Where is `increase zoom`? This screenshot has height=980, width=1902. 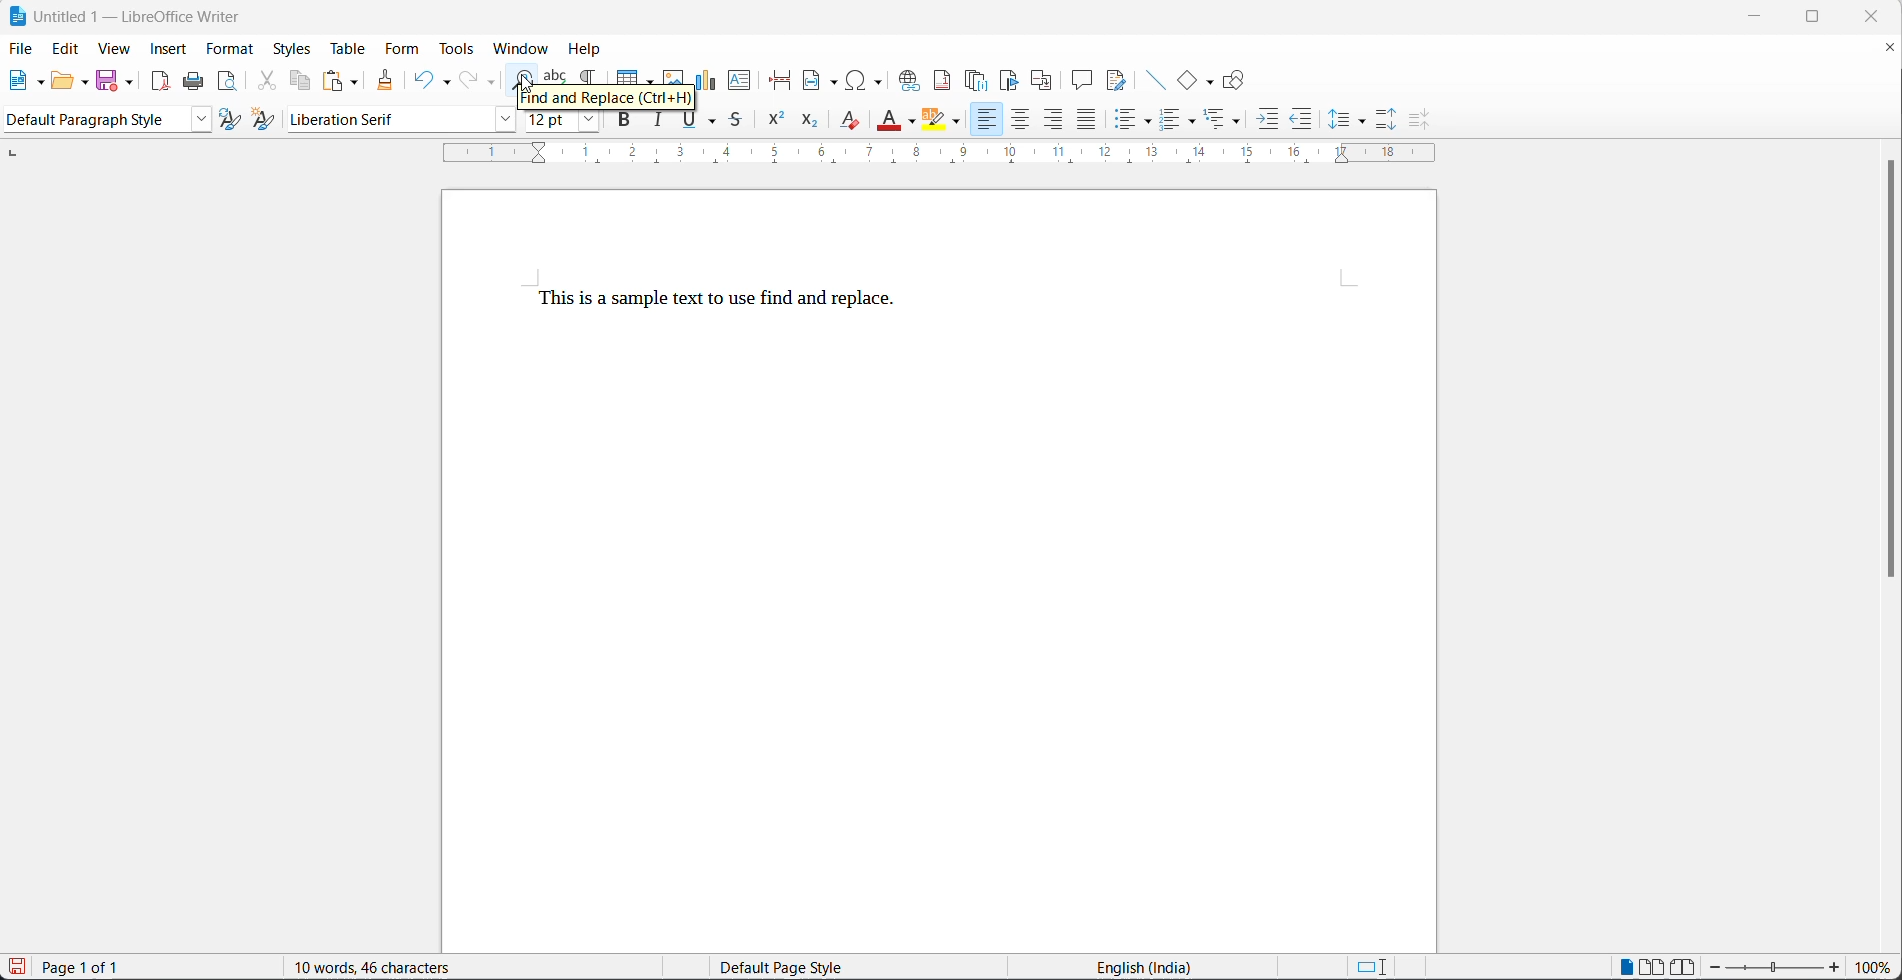 increase zoom is located at coordinates (1837, 969).